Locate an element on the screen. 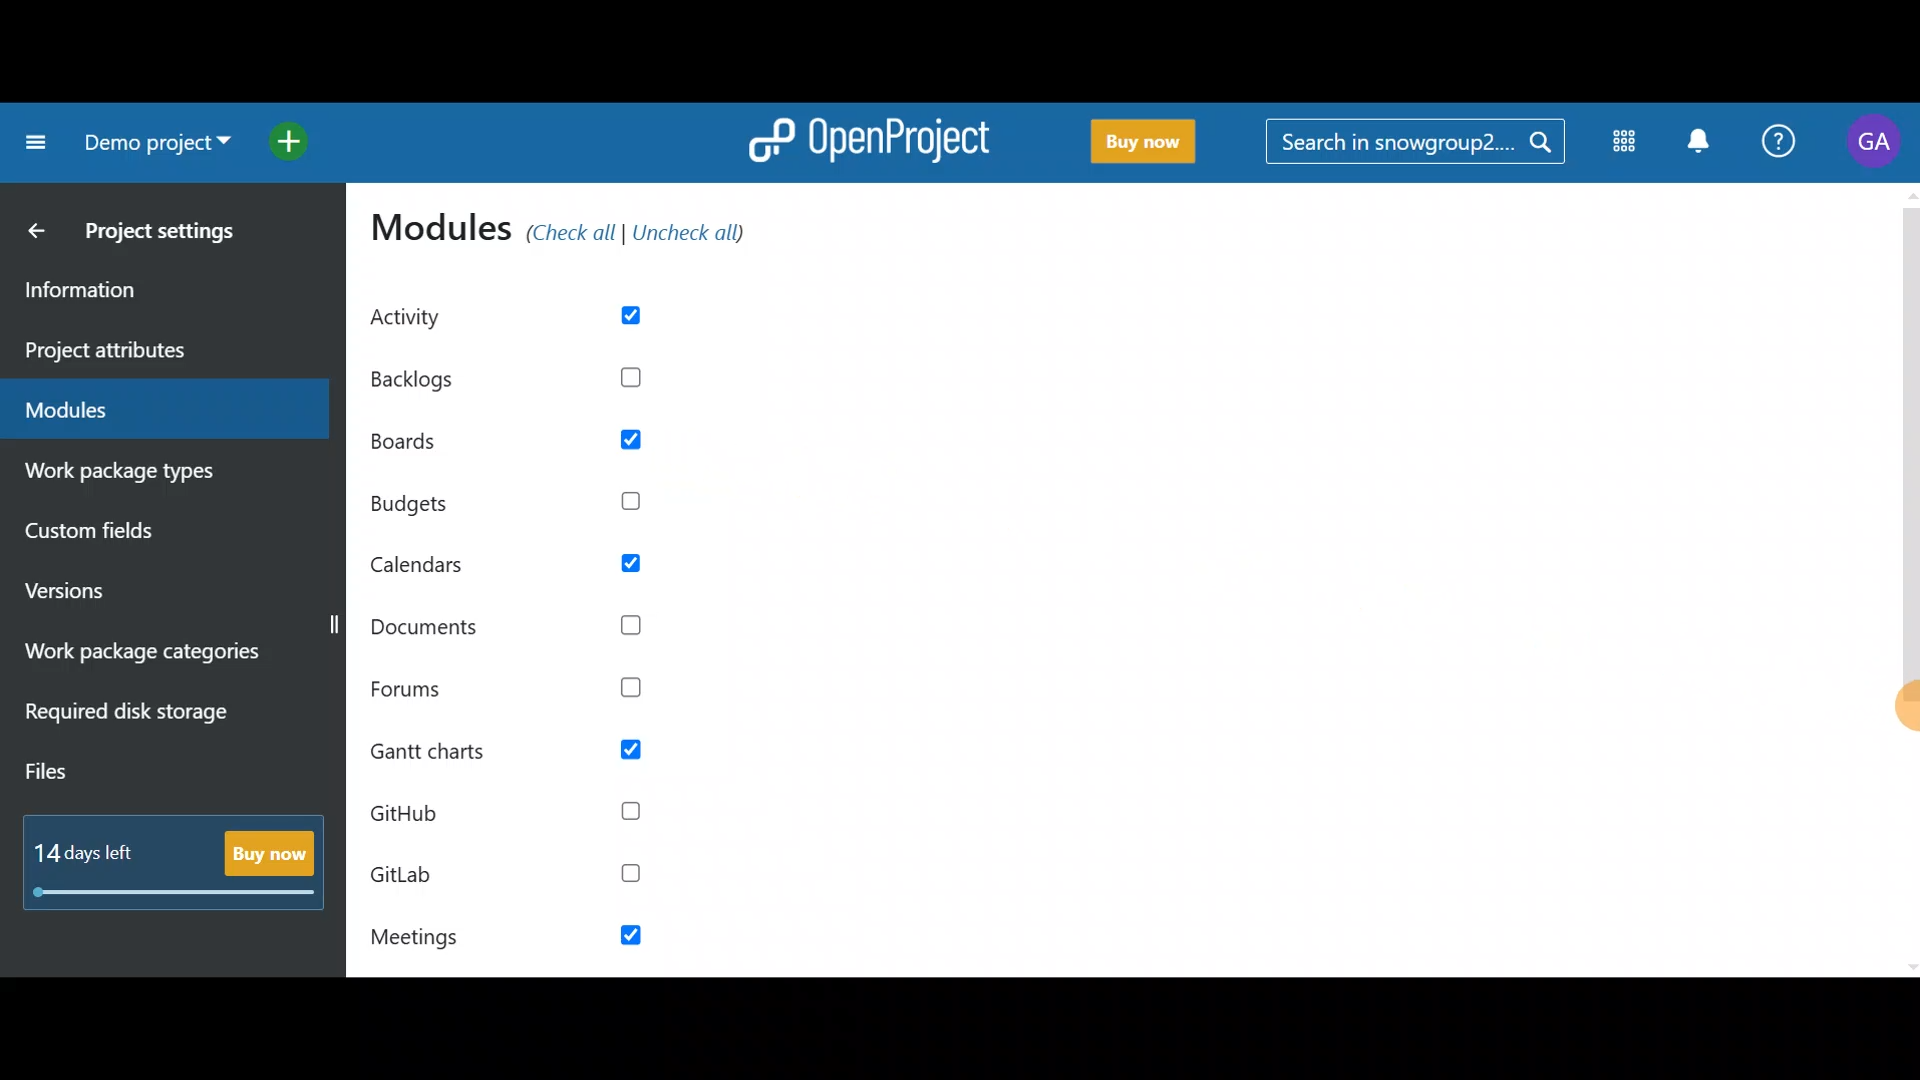  Open quick add menu is located at coordinates (294, 140).